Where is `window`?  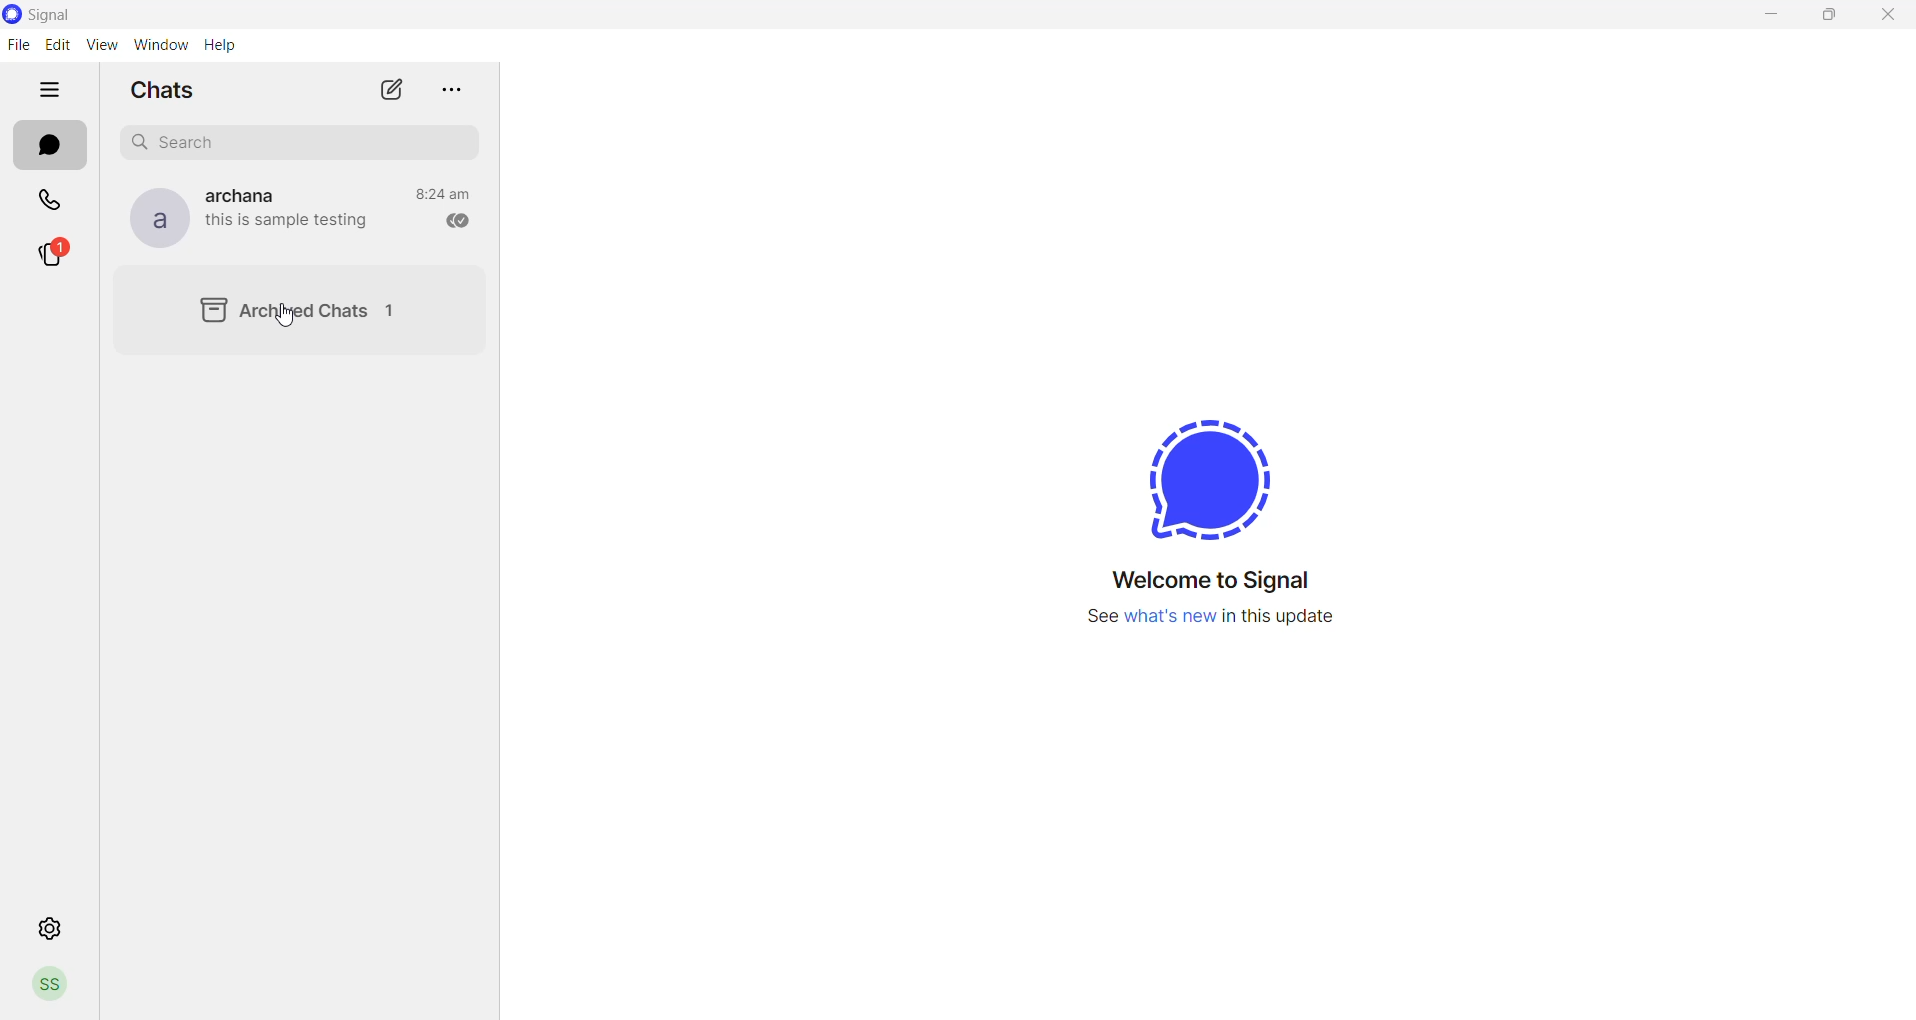
window is located at coordinates (159, 44).